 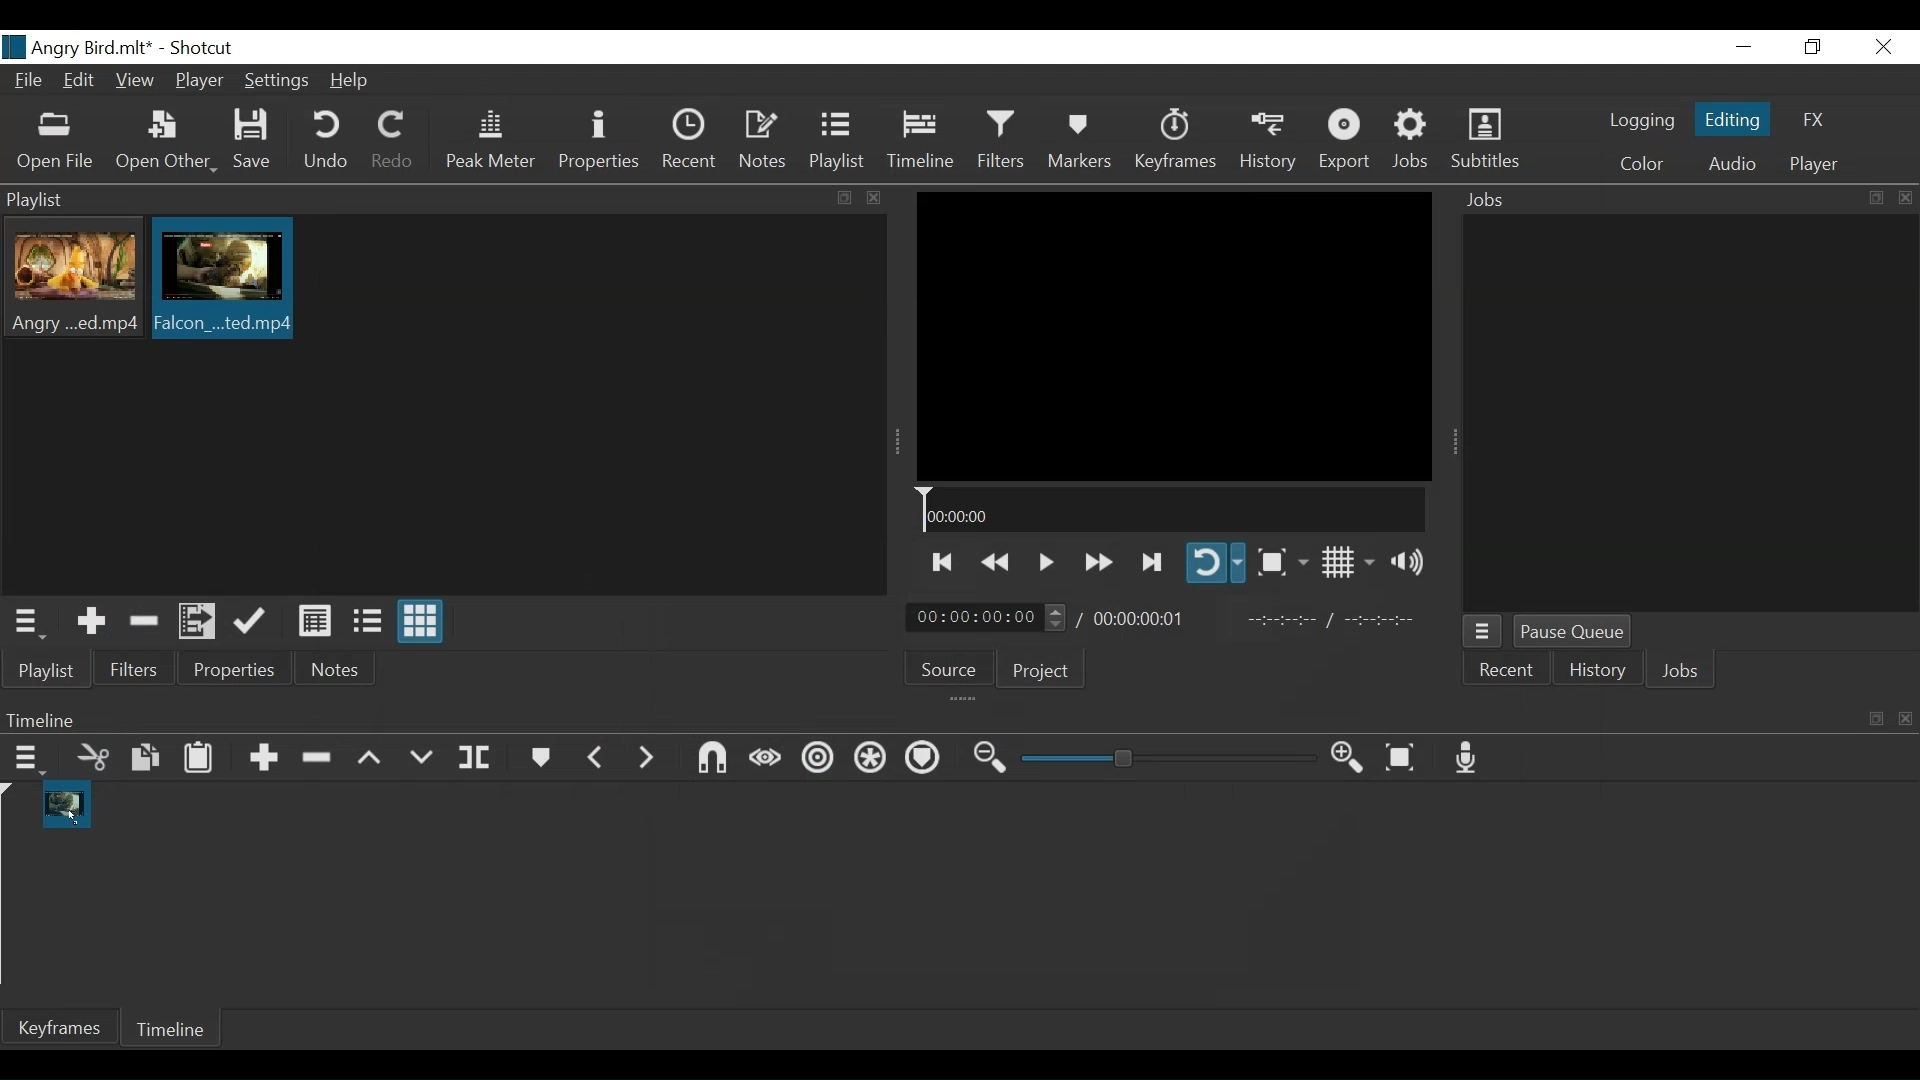 What do you see at coordinates (14, 47) in the screenshot?
I see `logo` at bounding box center [14, 47].